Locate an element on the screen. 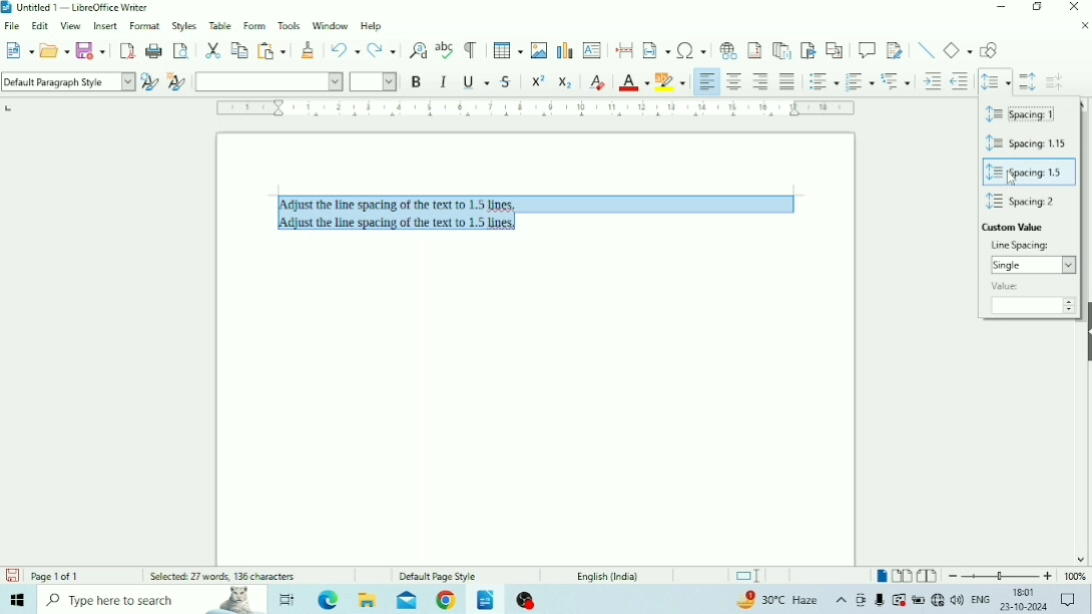  Toggle Unordered List is located at coordinates (822, 79).